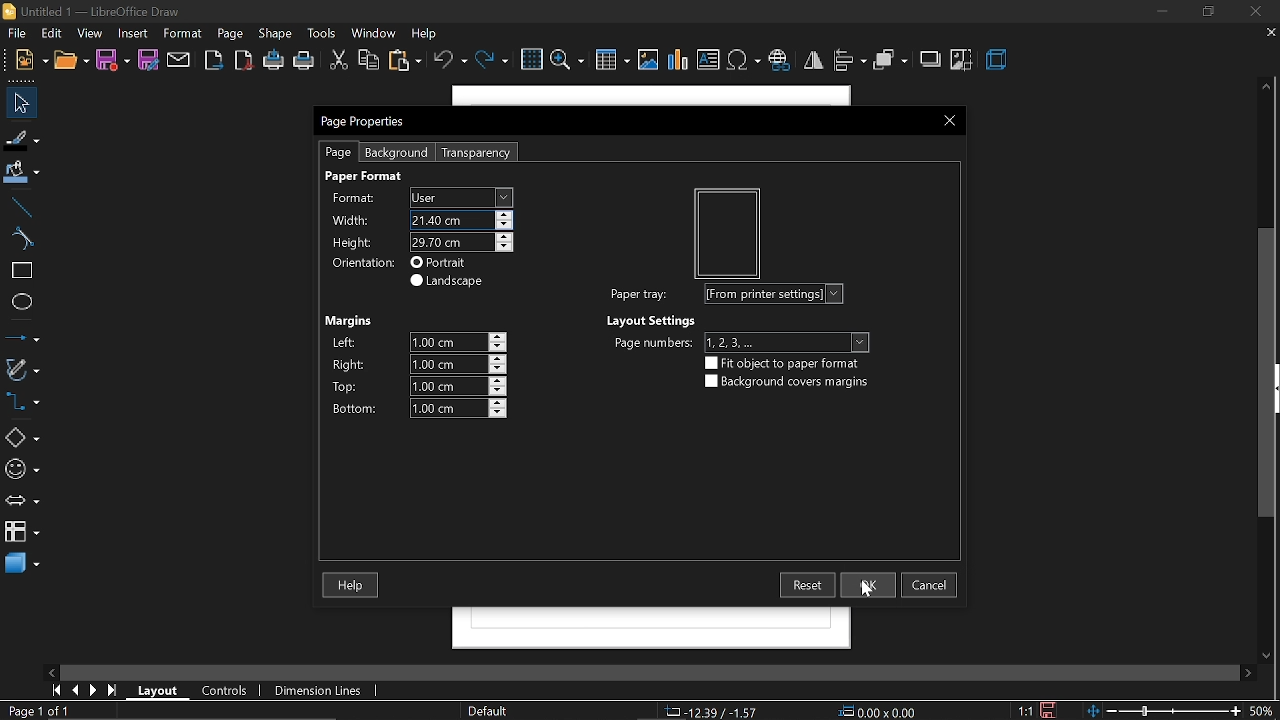 This screenshot has width=1280, height=720. Describe the element at coordinates (786, 342) in the screenshot. I see `1, 2, 3...` at that location.